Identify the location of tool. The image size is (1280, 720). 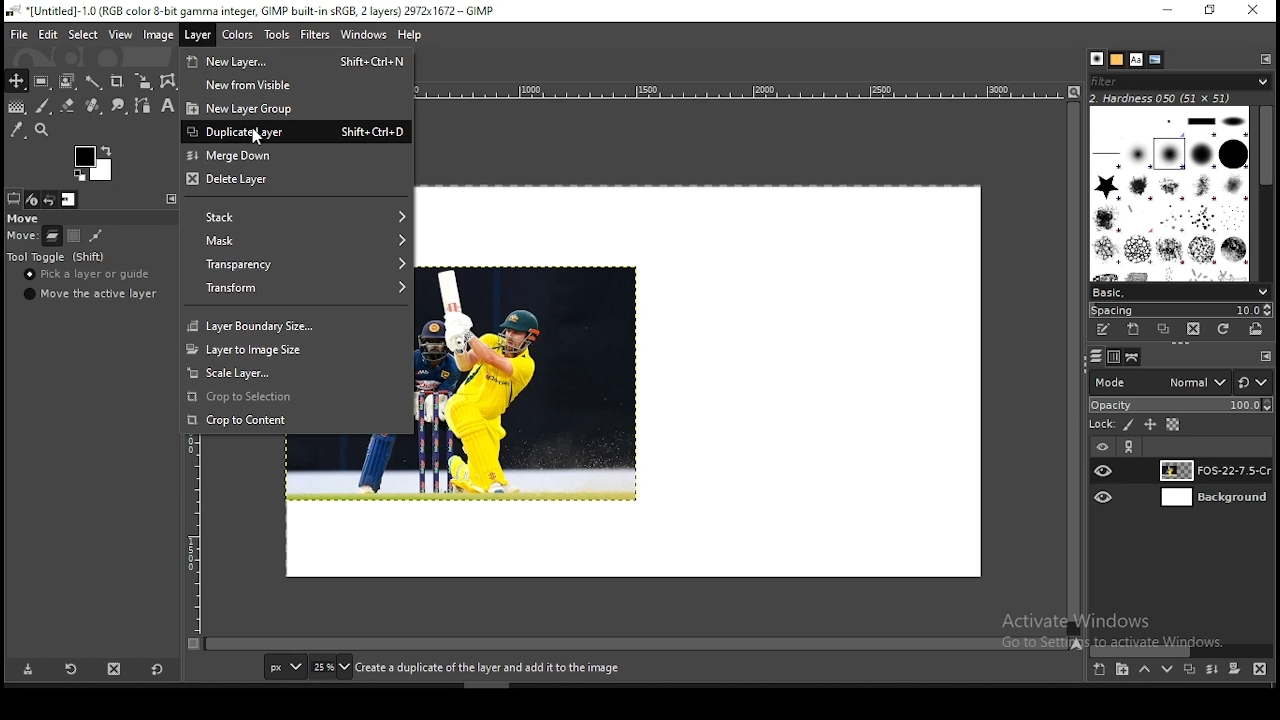
(1265, 58).